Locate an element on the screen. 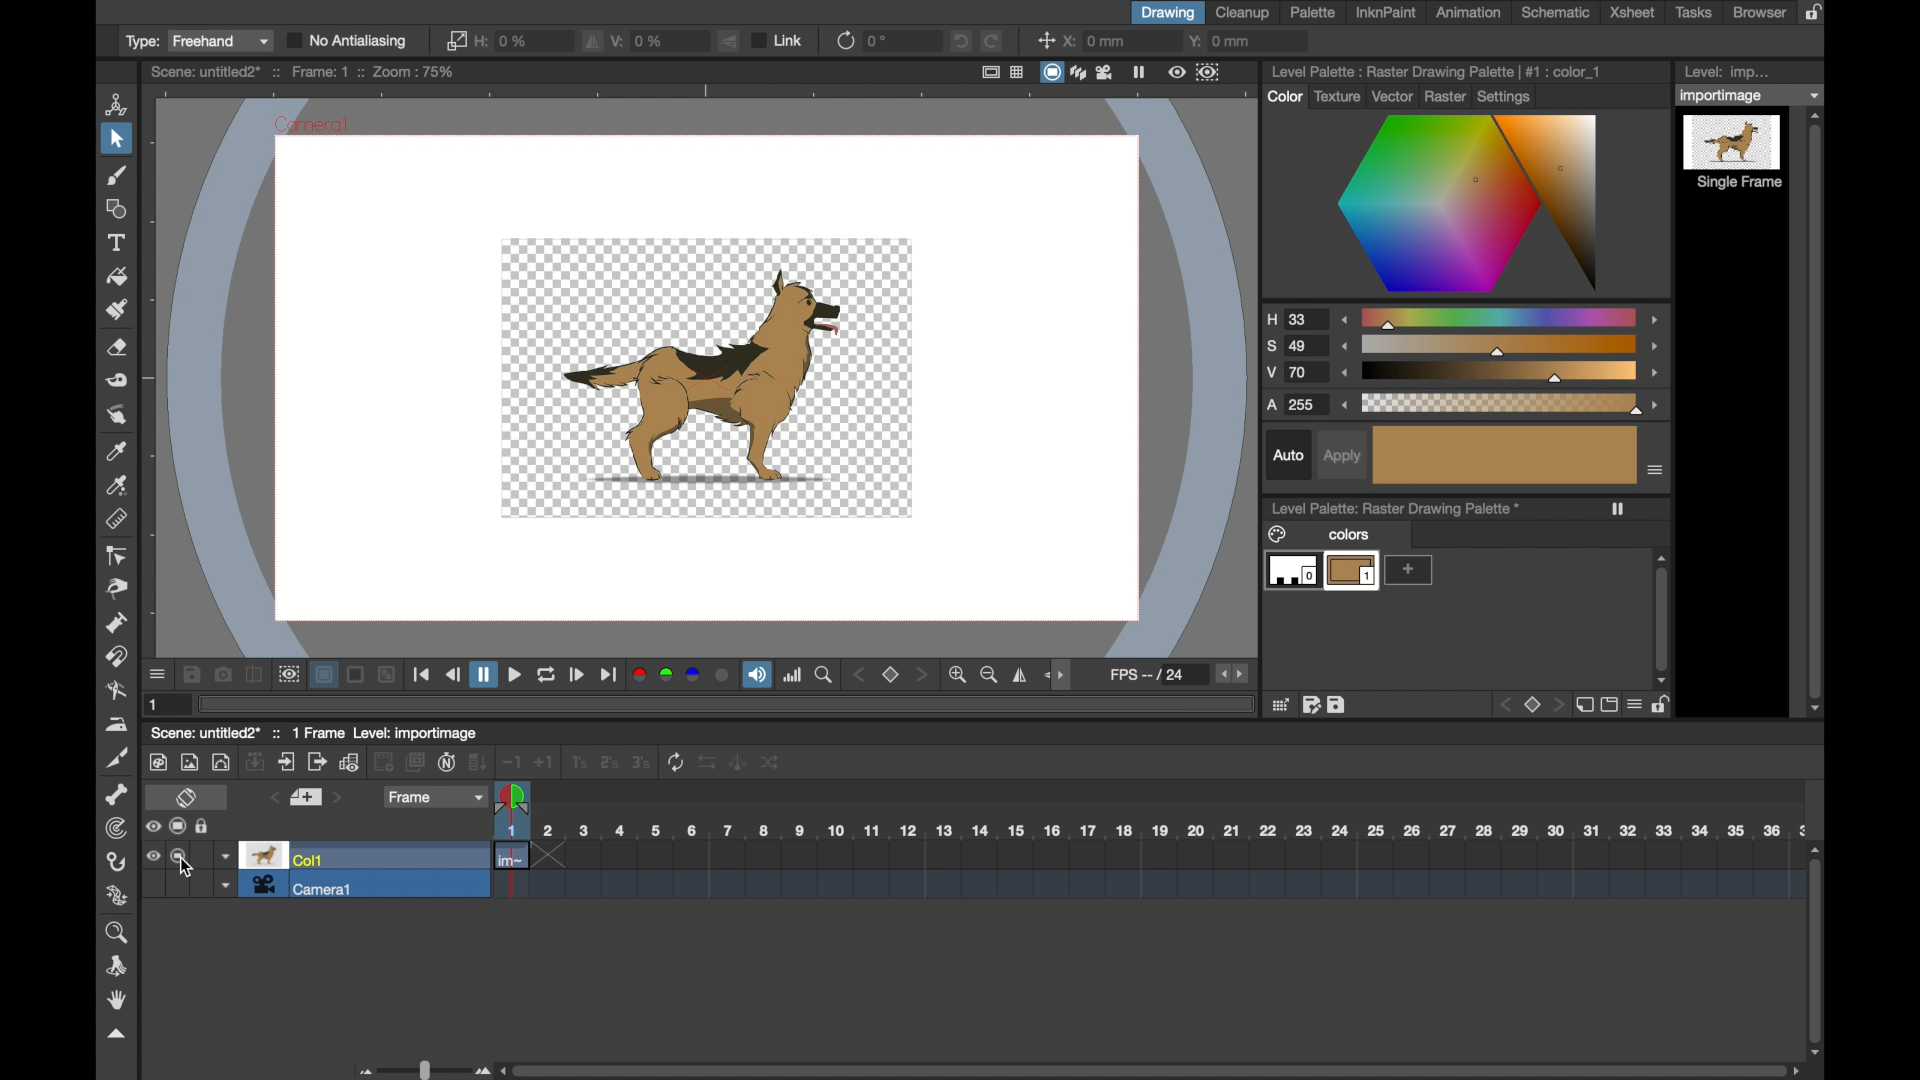 The image size is (1920, 1080). 0 is located at coordinates (877, 41).